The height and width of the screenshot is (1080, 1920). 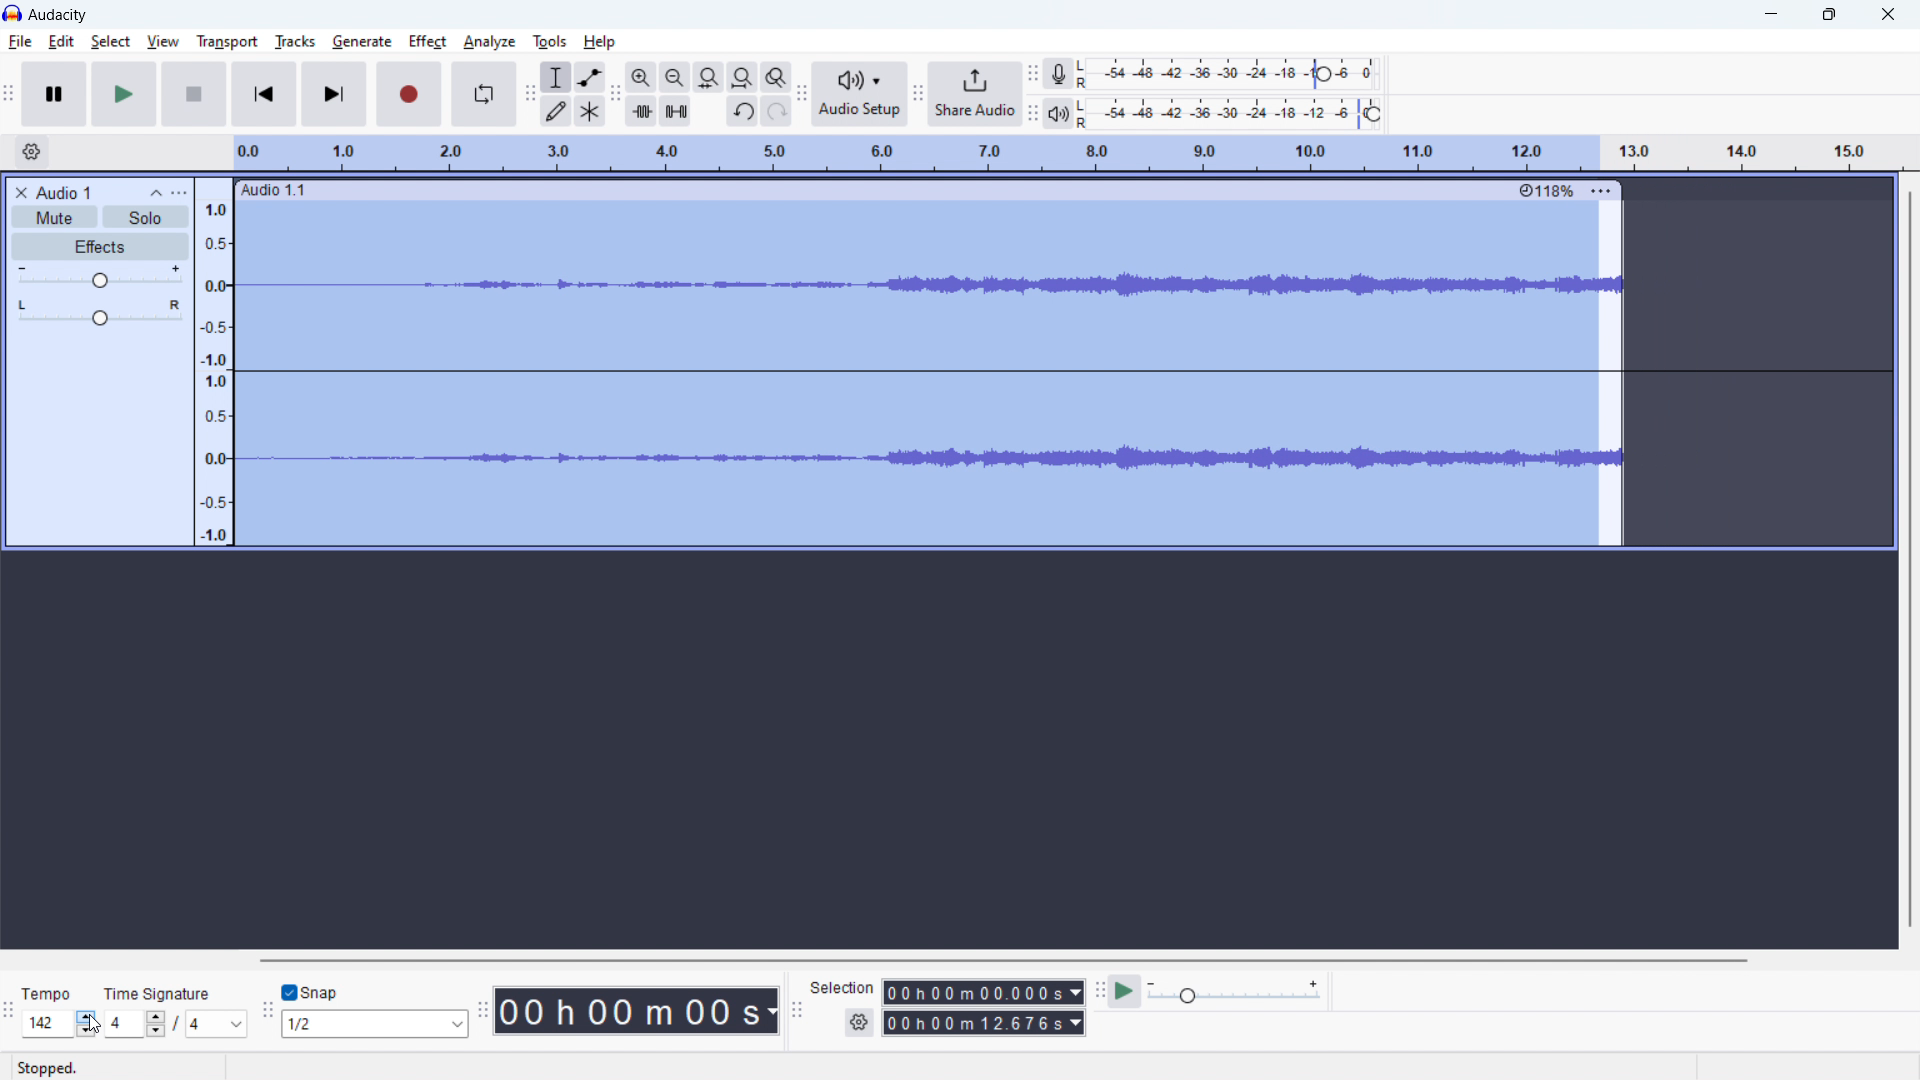 What do you see at coordinates (266, 1009) in the screenshot?
I see `snapping toolbar` at bounding box center [266, 1009].